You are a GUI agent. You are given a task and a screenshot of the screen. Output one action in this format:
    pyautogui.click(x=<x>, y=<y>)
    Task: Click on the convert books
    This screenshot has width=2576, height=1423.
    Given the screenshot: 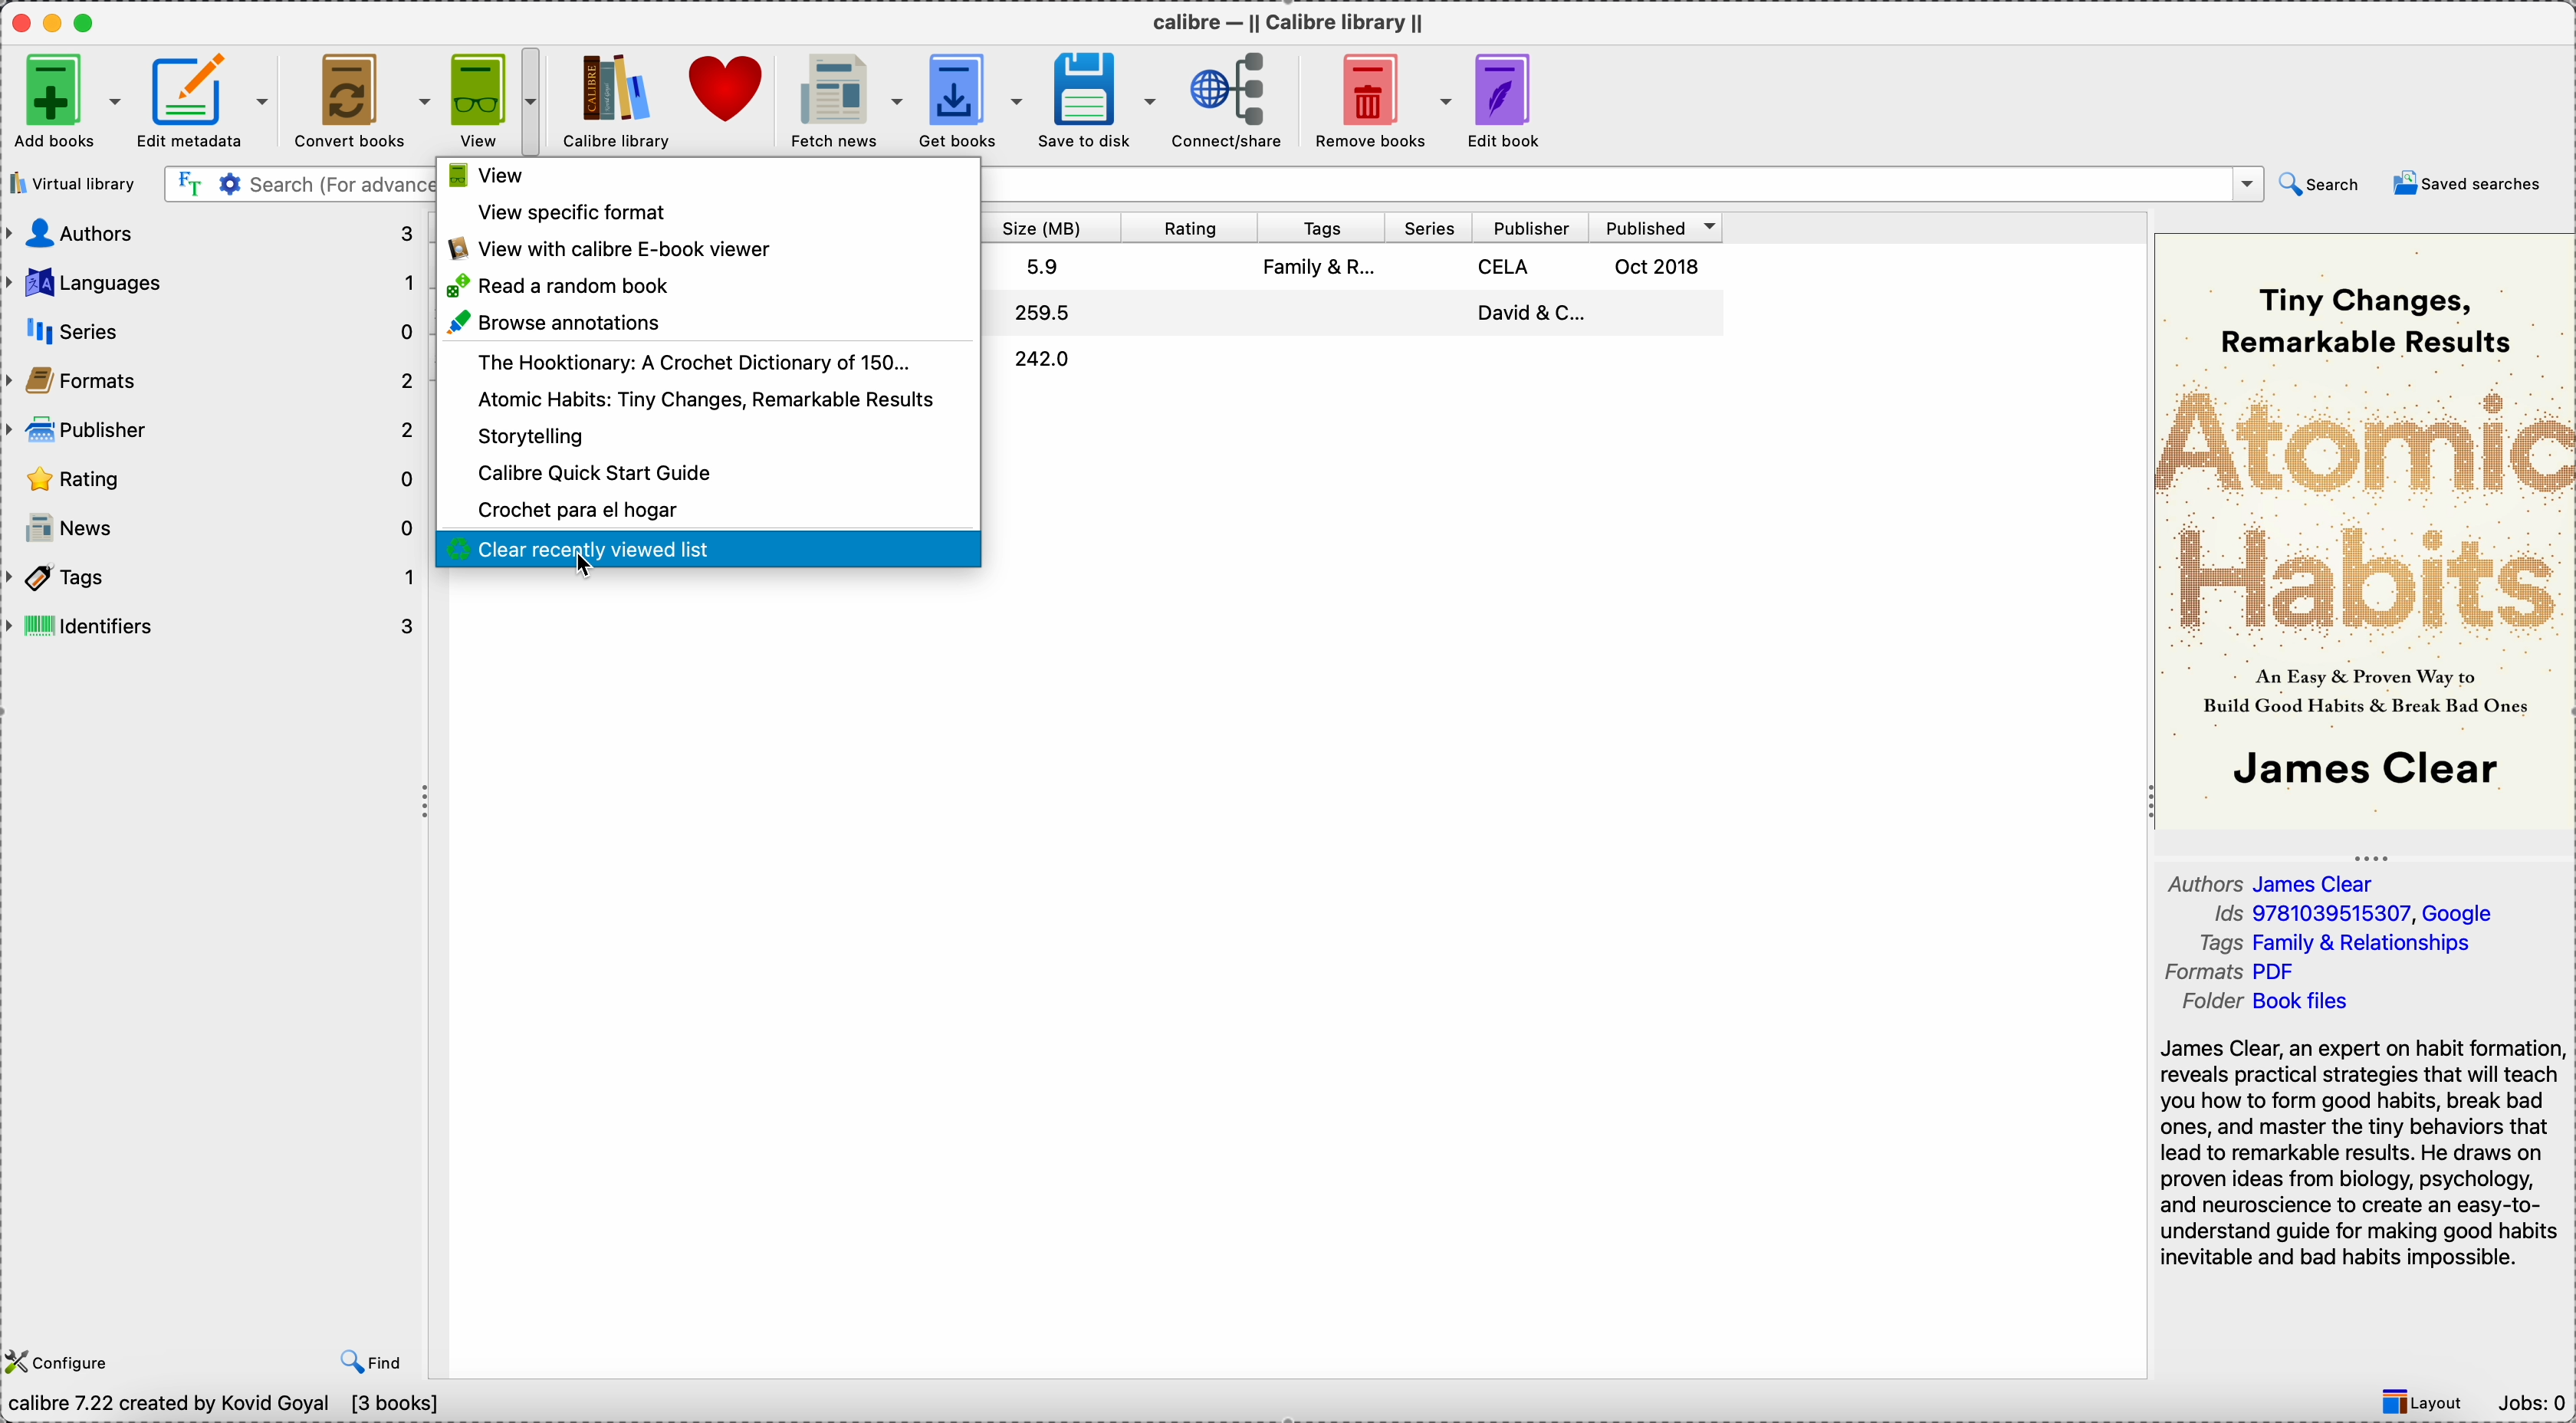 What is the action you would take?
    pyautogui.click(x=360, y=103)
    